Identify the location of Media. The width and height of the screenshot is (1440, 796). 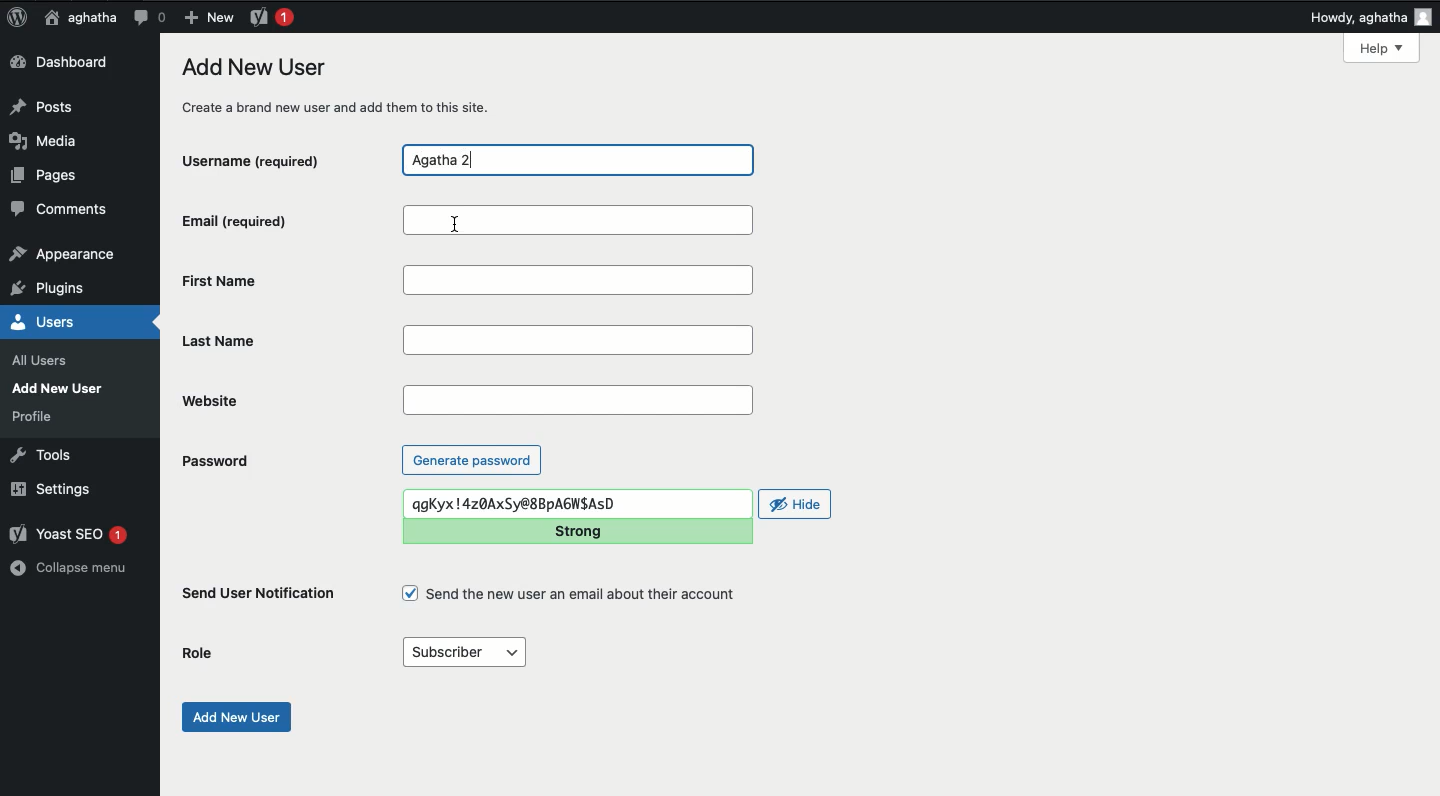
(50, 141).